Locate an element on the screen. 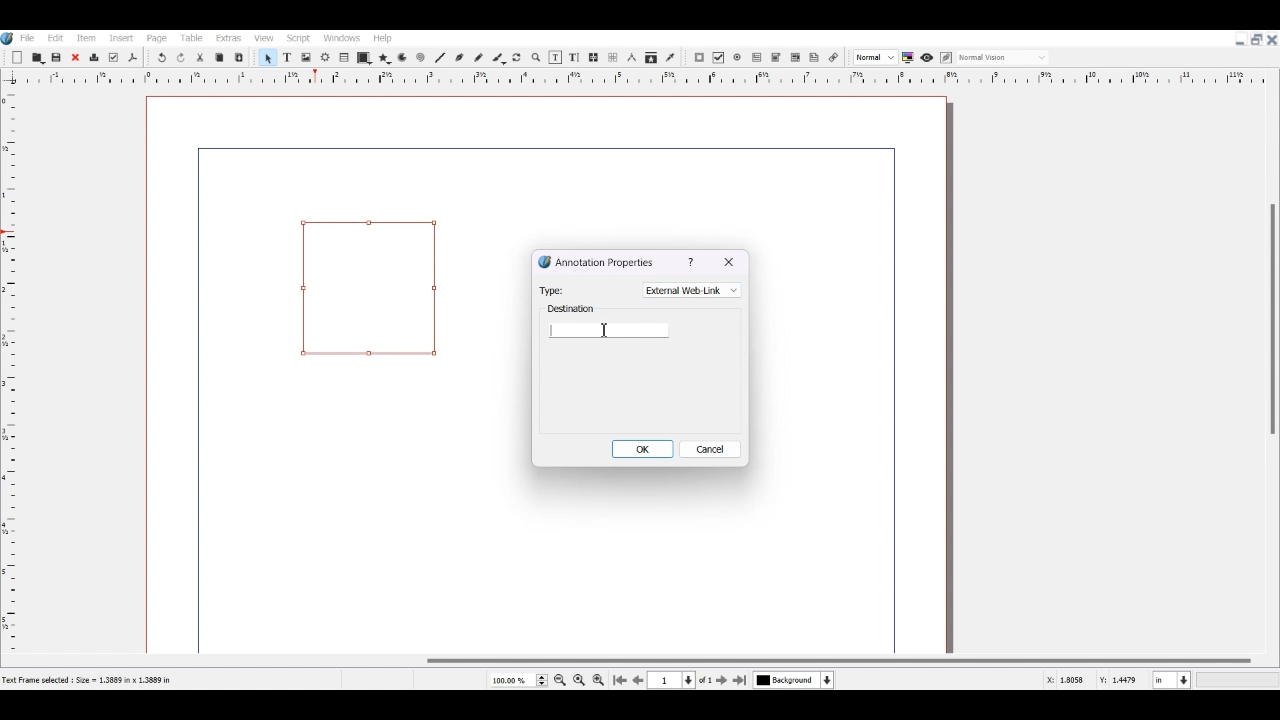 This screenshot has height=720, width=1280. Preview mode is located at coordinates (926, 57).